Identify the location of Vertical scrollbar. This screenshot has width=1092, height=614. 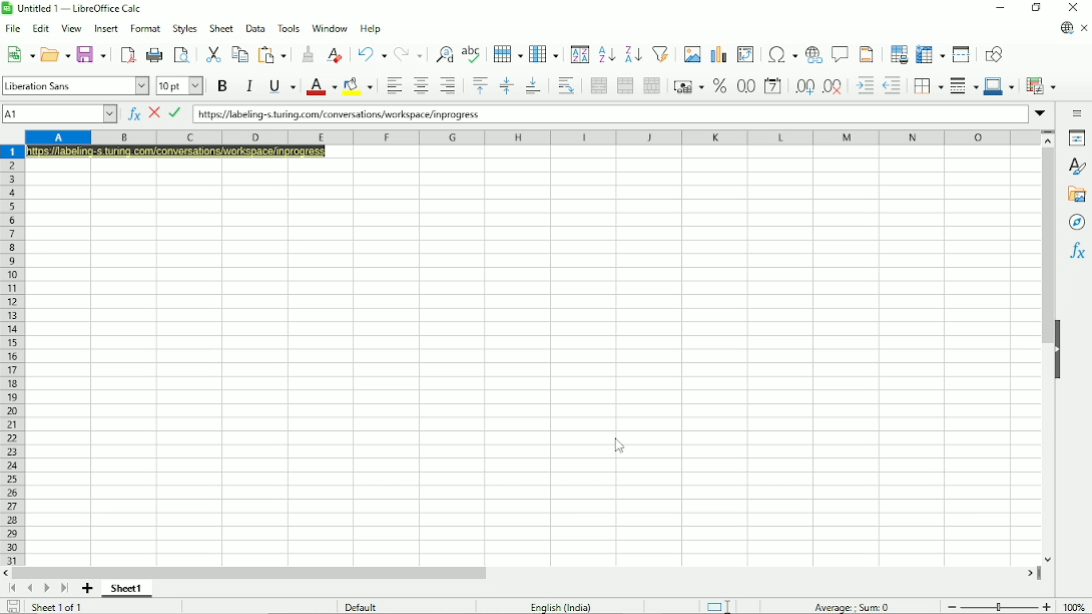
(1044, 348).